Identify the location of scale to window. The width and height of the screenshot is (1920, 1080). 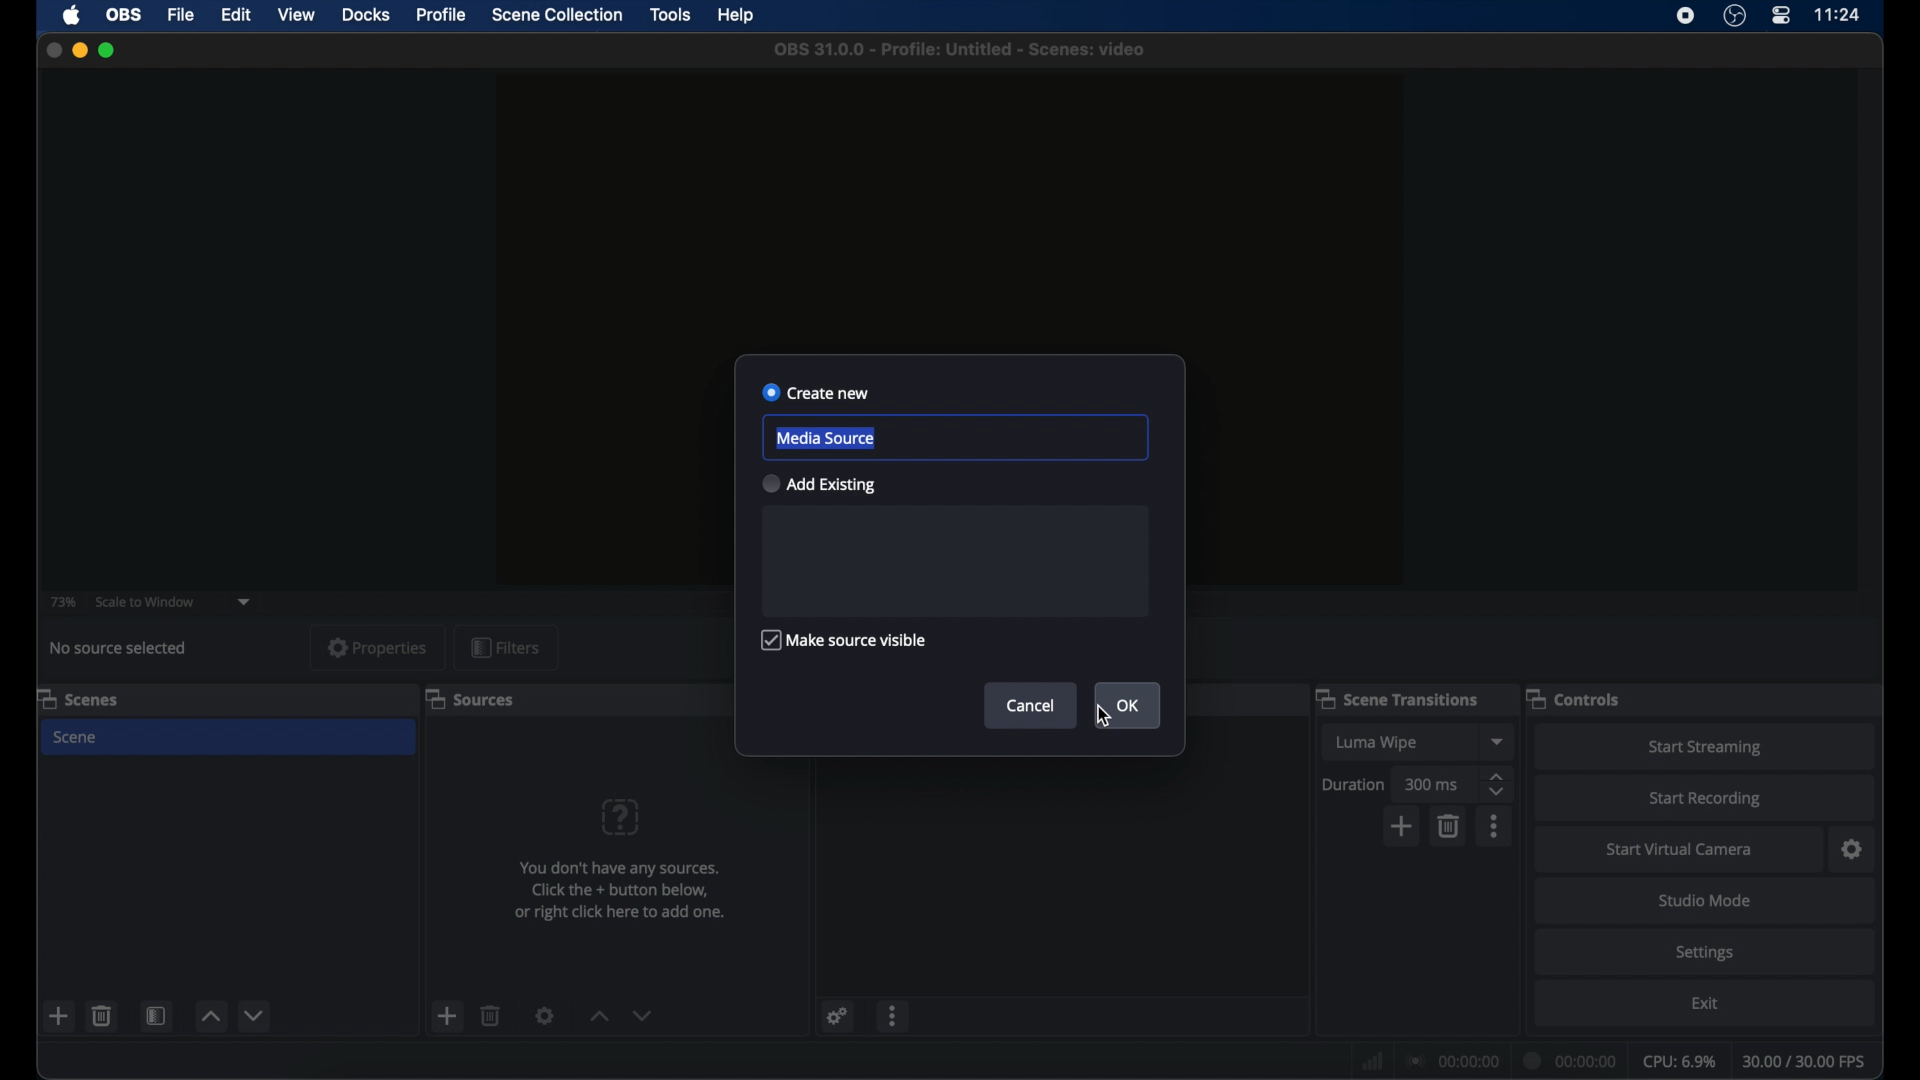
(145, 602).